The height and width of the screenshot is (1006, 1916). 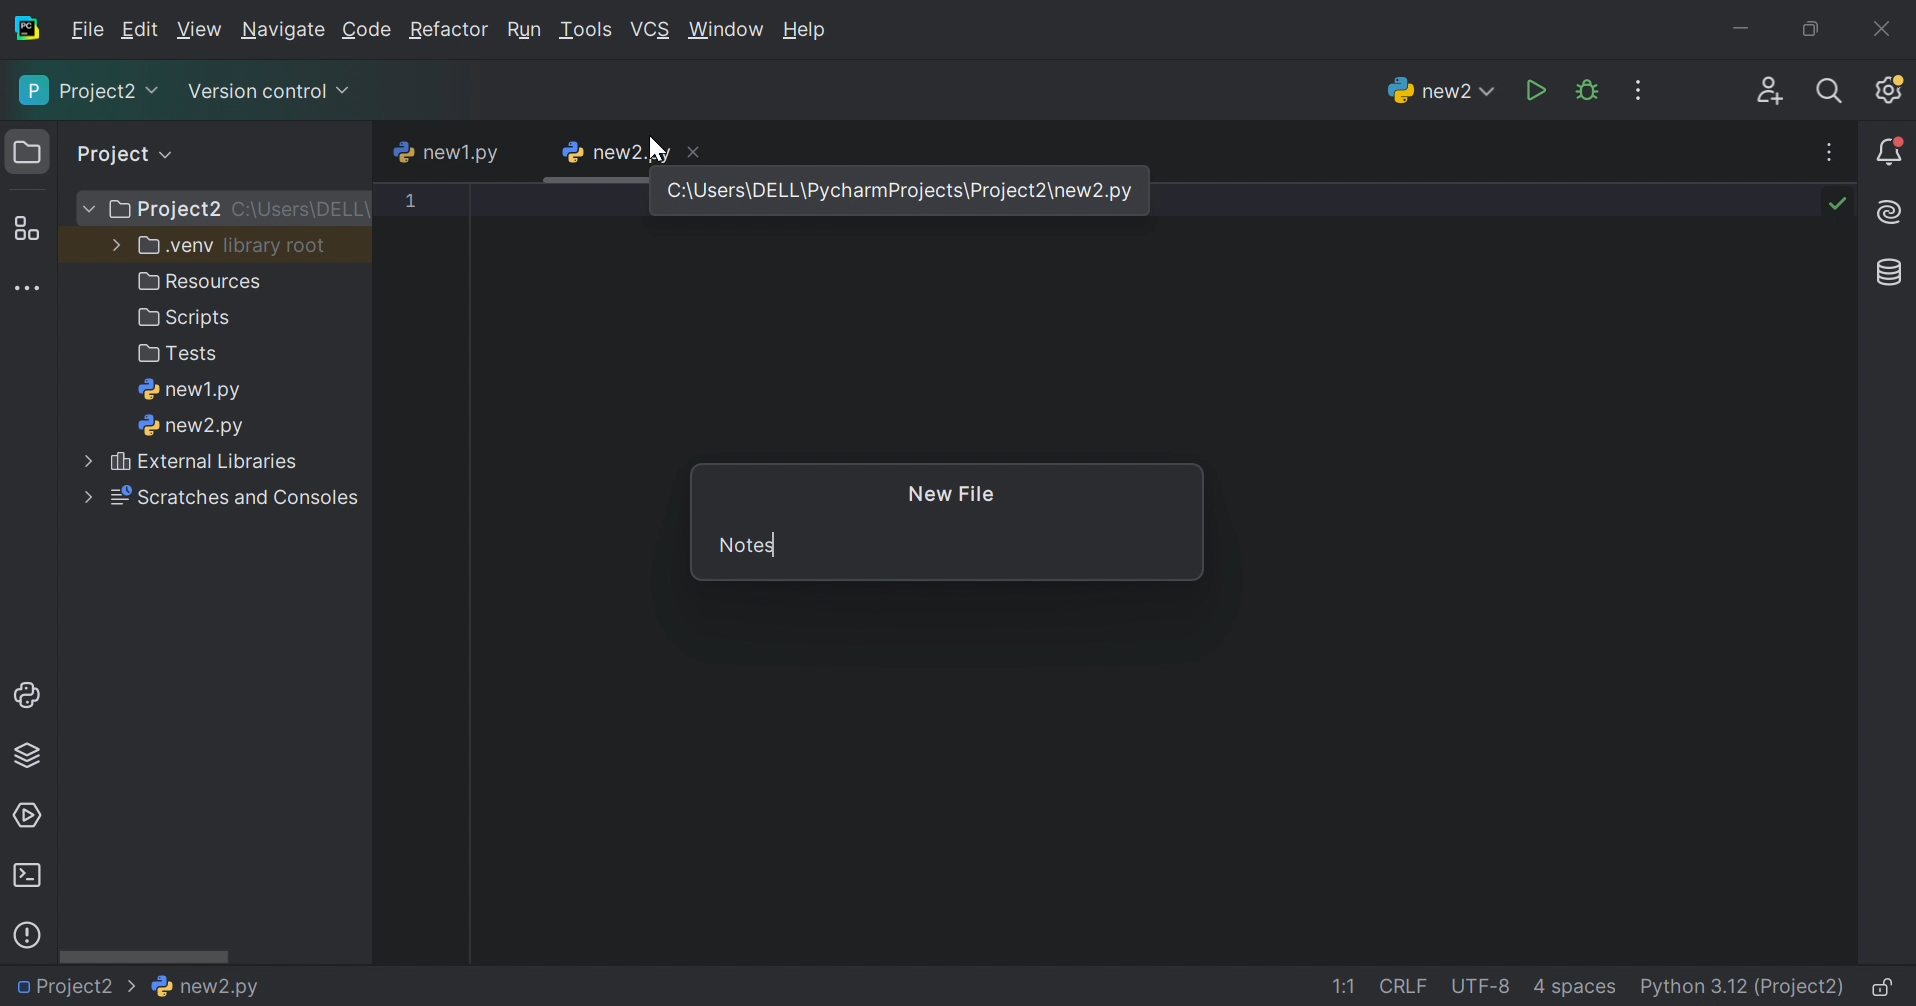 I want to click on No problems, so click(x=1842, y=203).